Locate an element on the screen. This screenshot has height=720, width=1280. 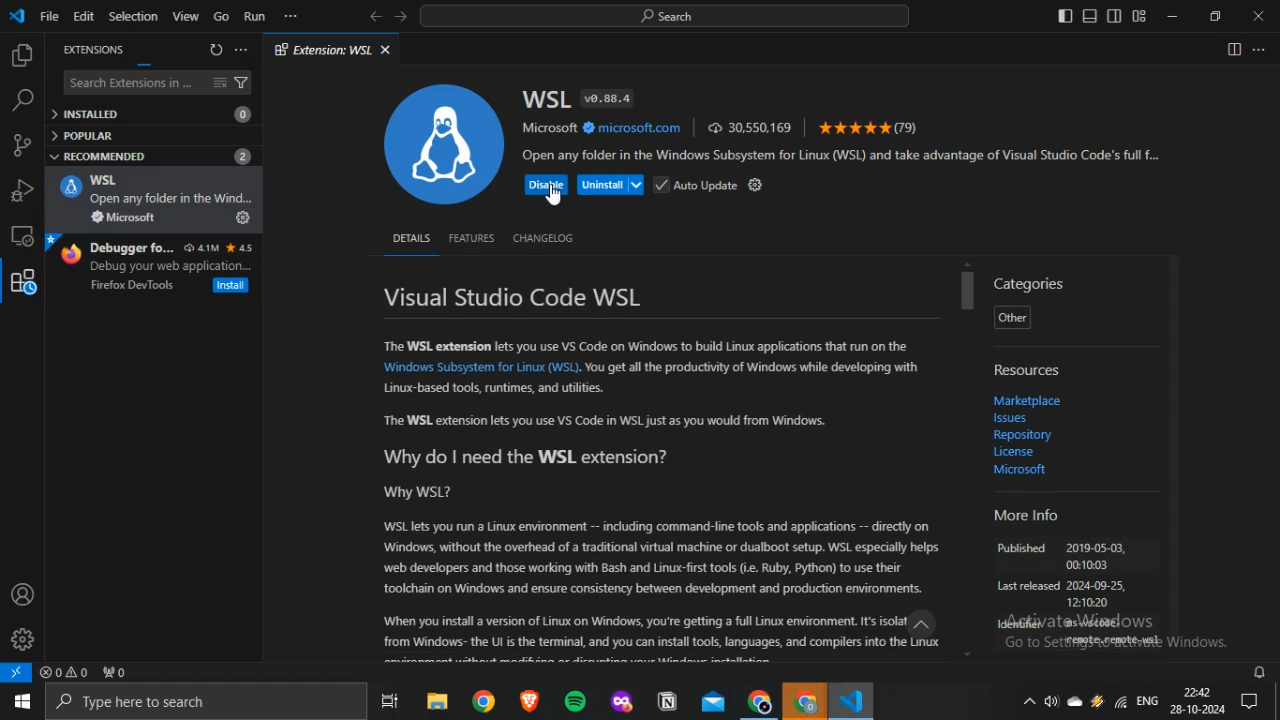
Search Extensions in ... is located at coordinates (132, 83).